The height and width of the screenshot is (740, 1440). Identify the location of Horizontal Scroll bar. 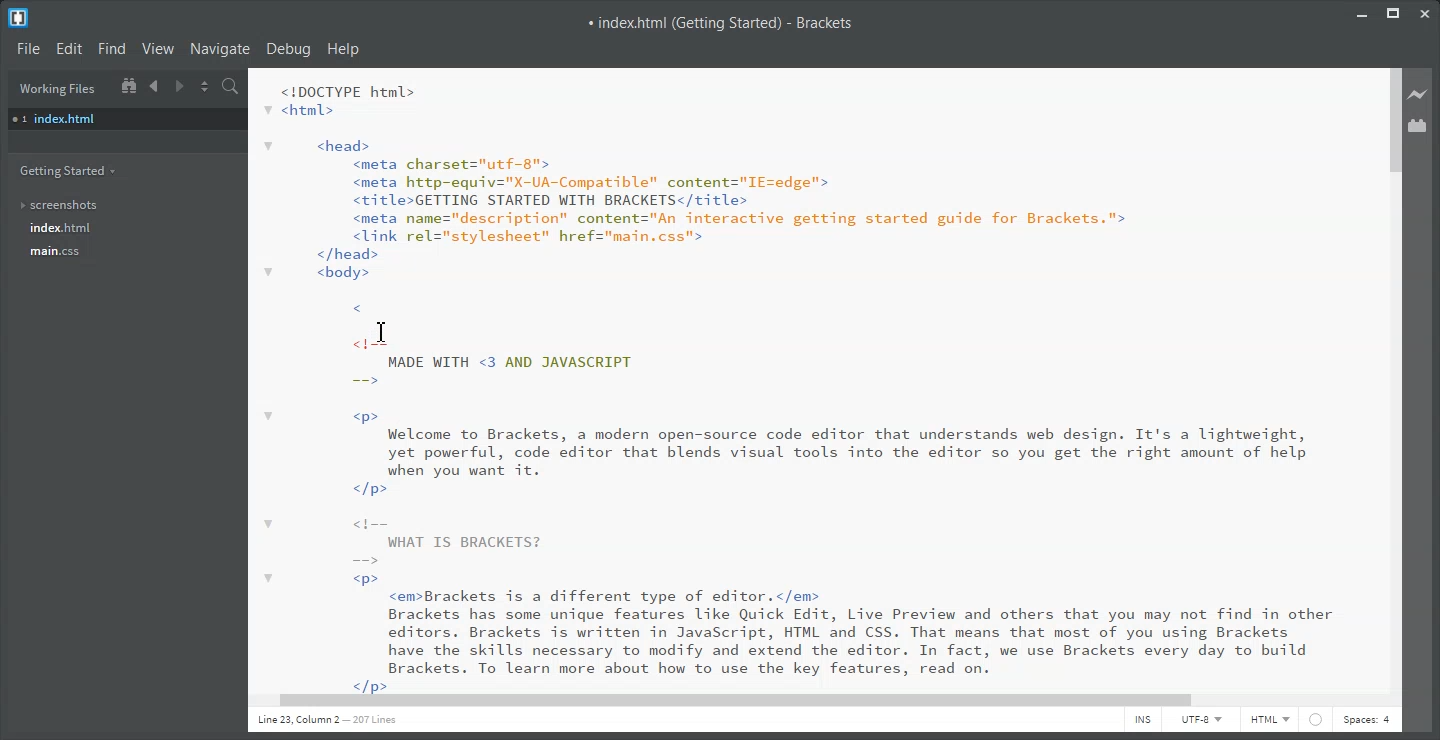
(813, 700).